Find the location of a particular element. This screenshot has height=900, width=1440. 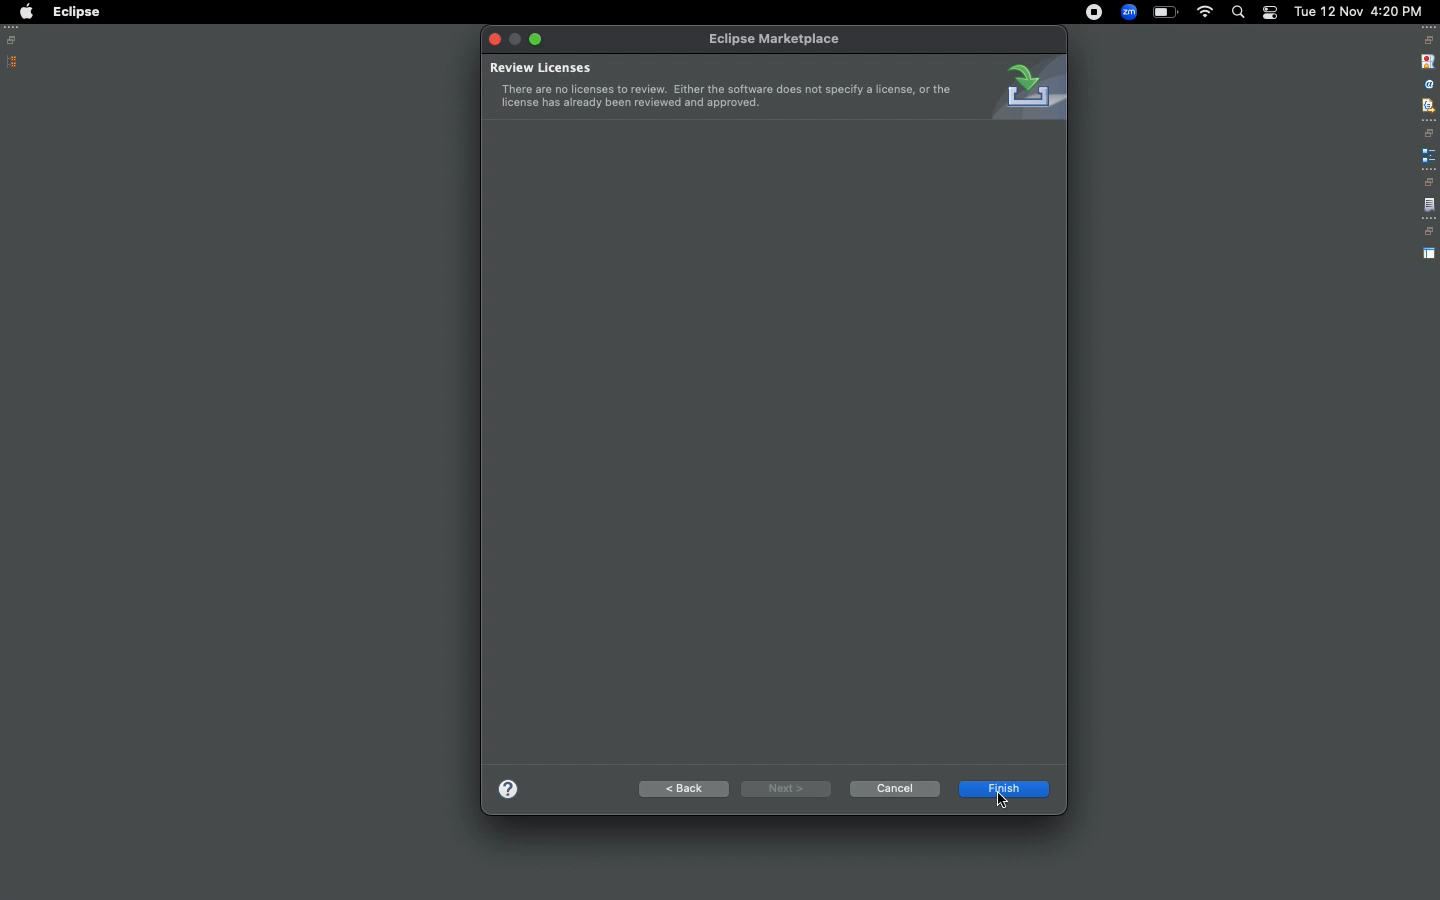

Package explorer is located at coordinates (13, 62).